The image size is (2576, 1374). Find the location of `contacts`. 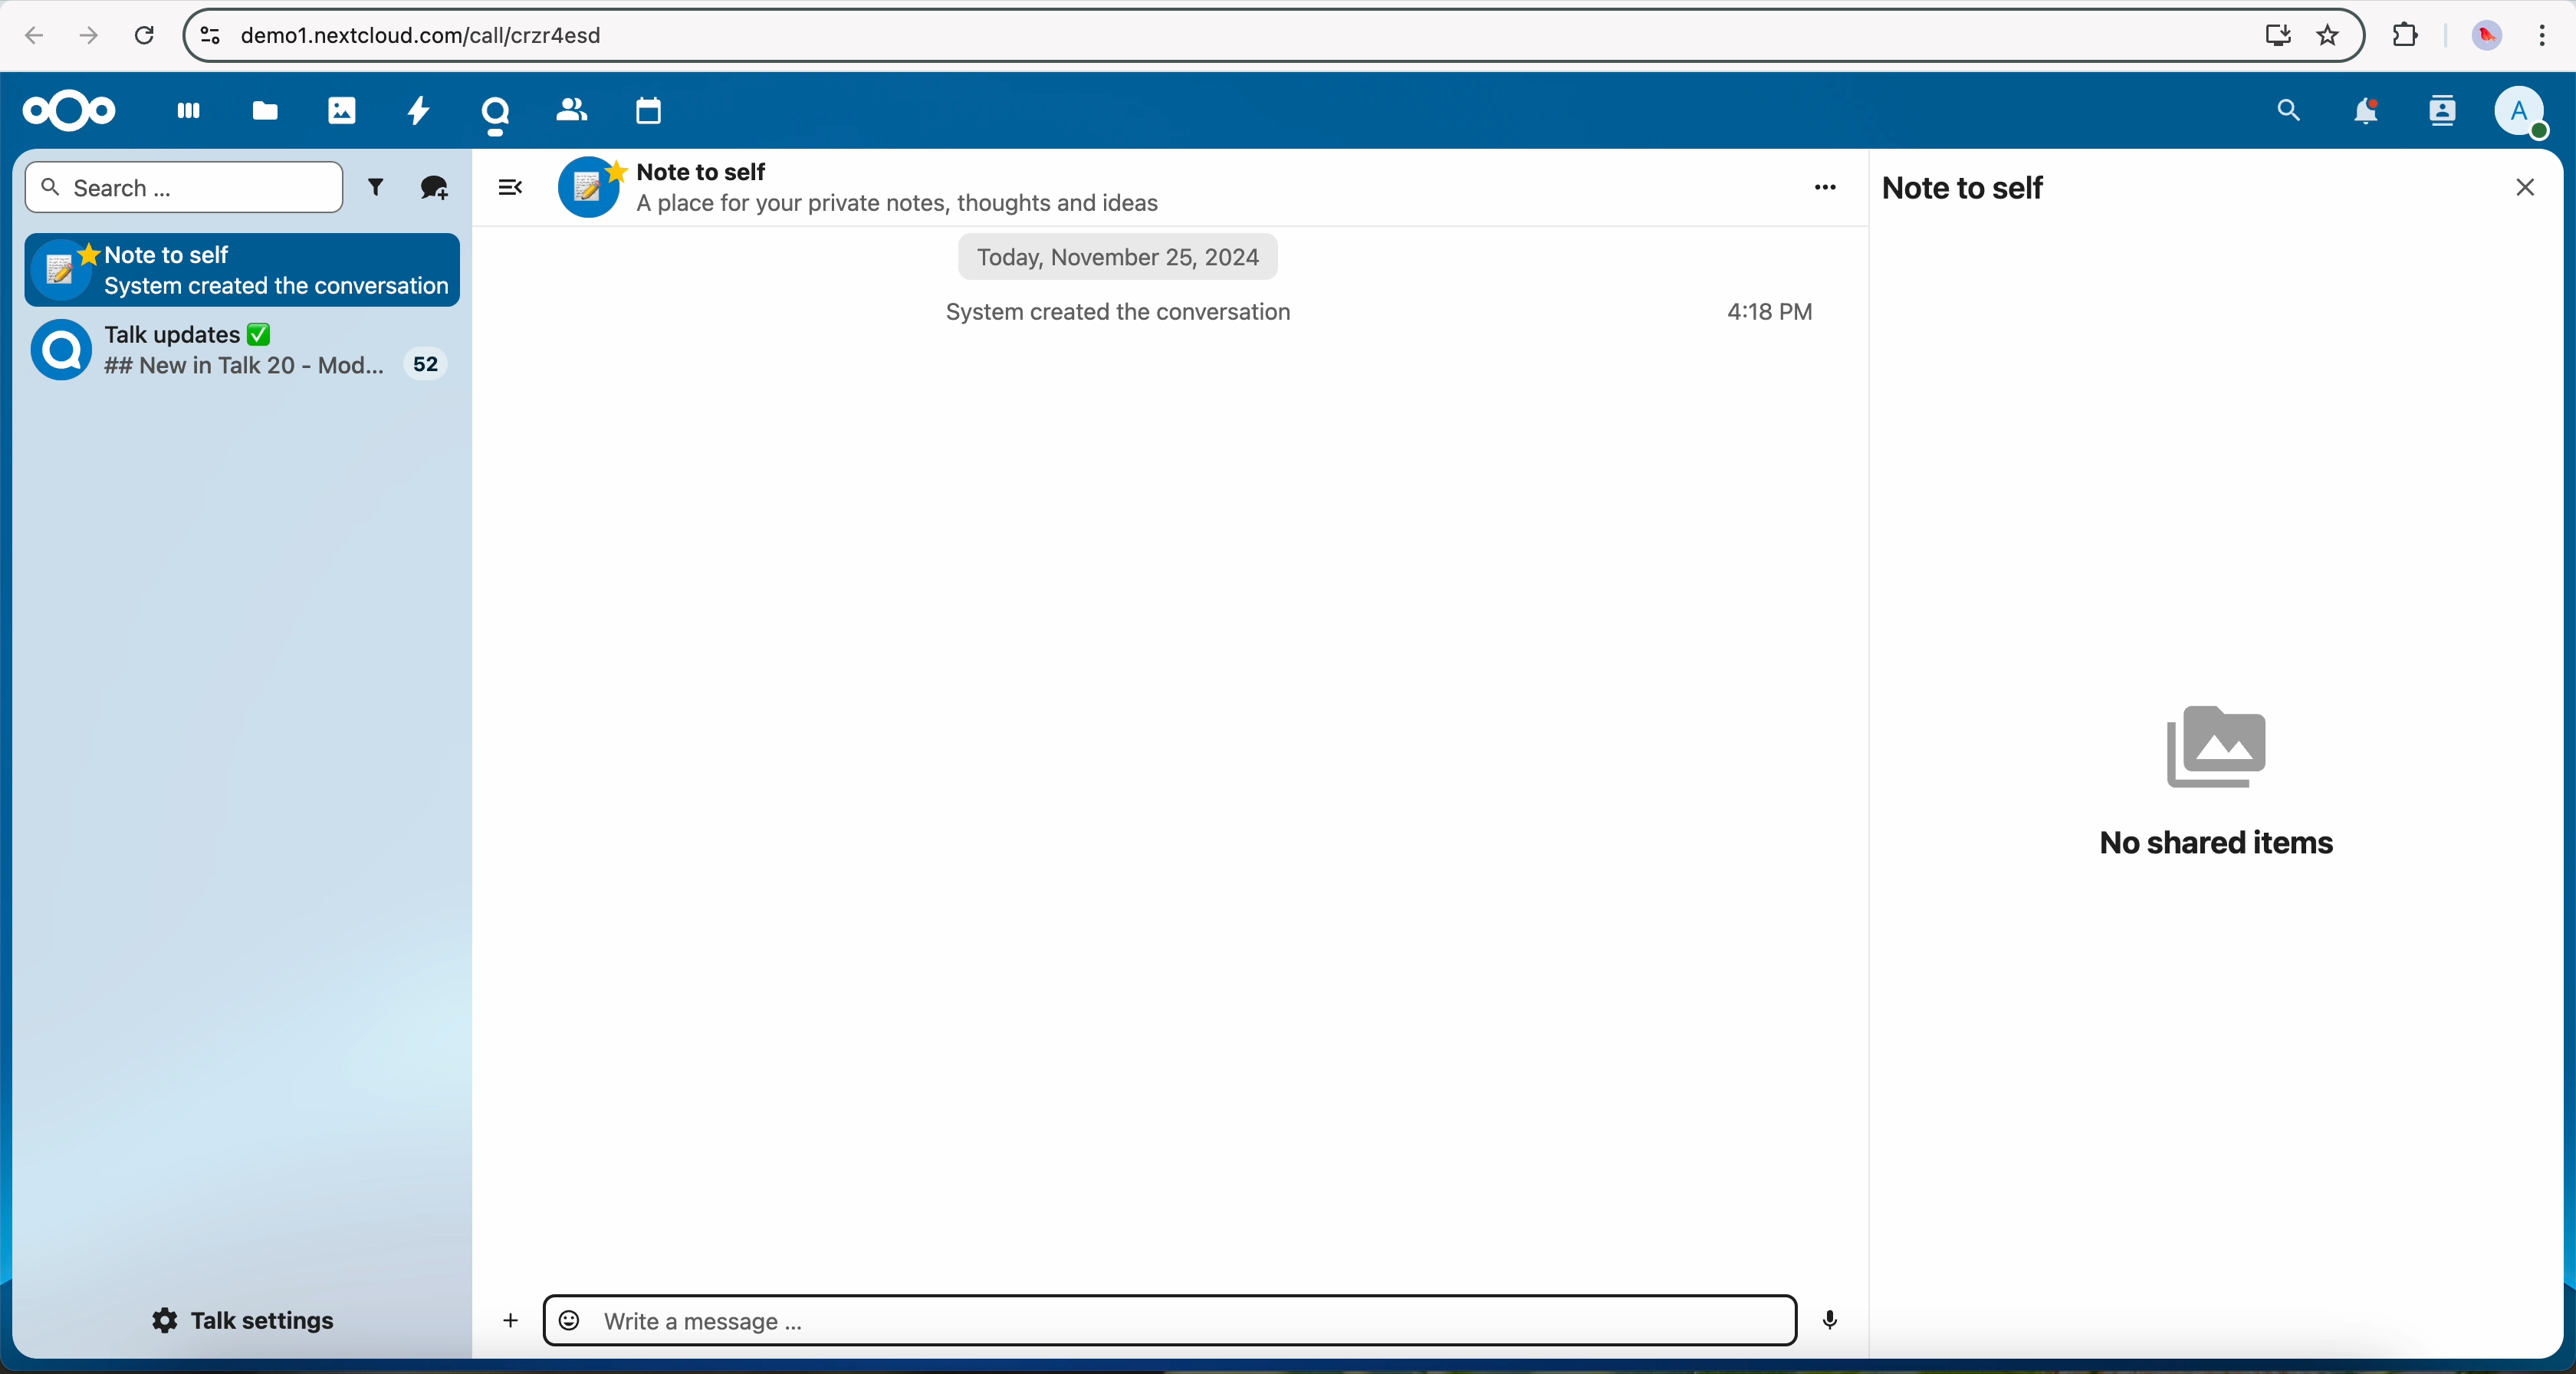

contacts is located at coordinates (570, 108).